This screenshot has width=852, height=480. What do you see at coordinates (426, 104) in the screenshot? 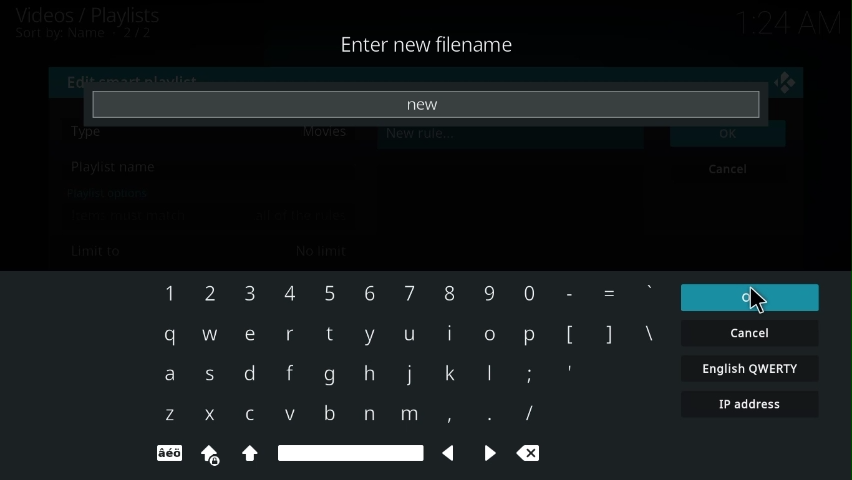
I see `new` at bounding box center [426, 104].